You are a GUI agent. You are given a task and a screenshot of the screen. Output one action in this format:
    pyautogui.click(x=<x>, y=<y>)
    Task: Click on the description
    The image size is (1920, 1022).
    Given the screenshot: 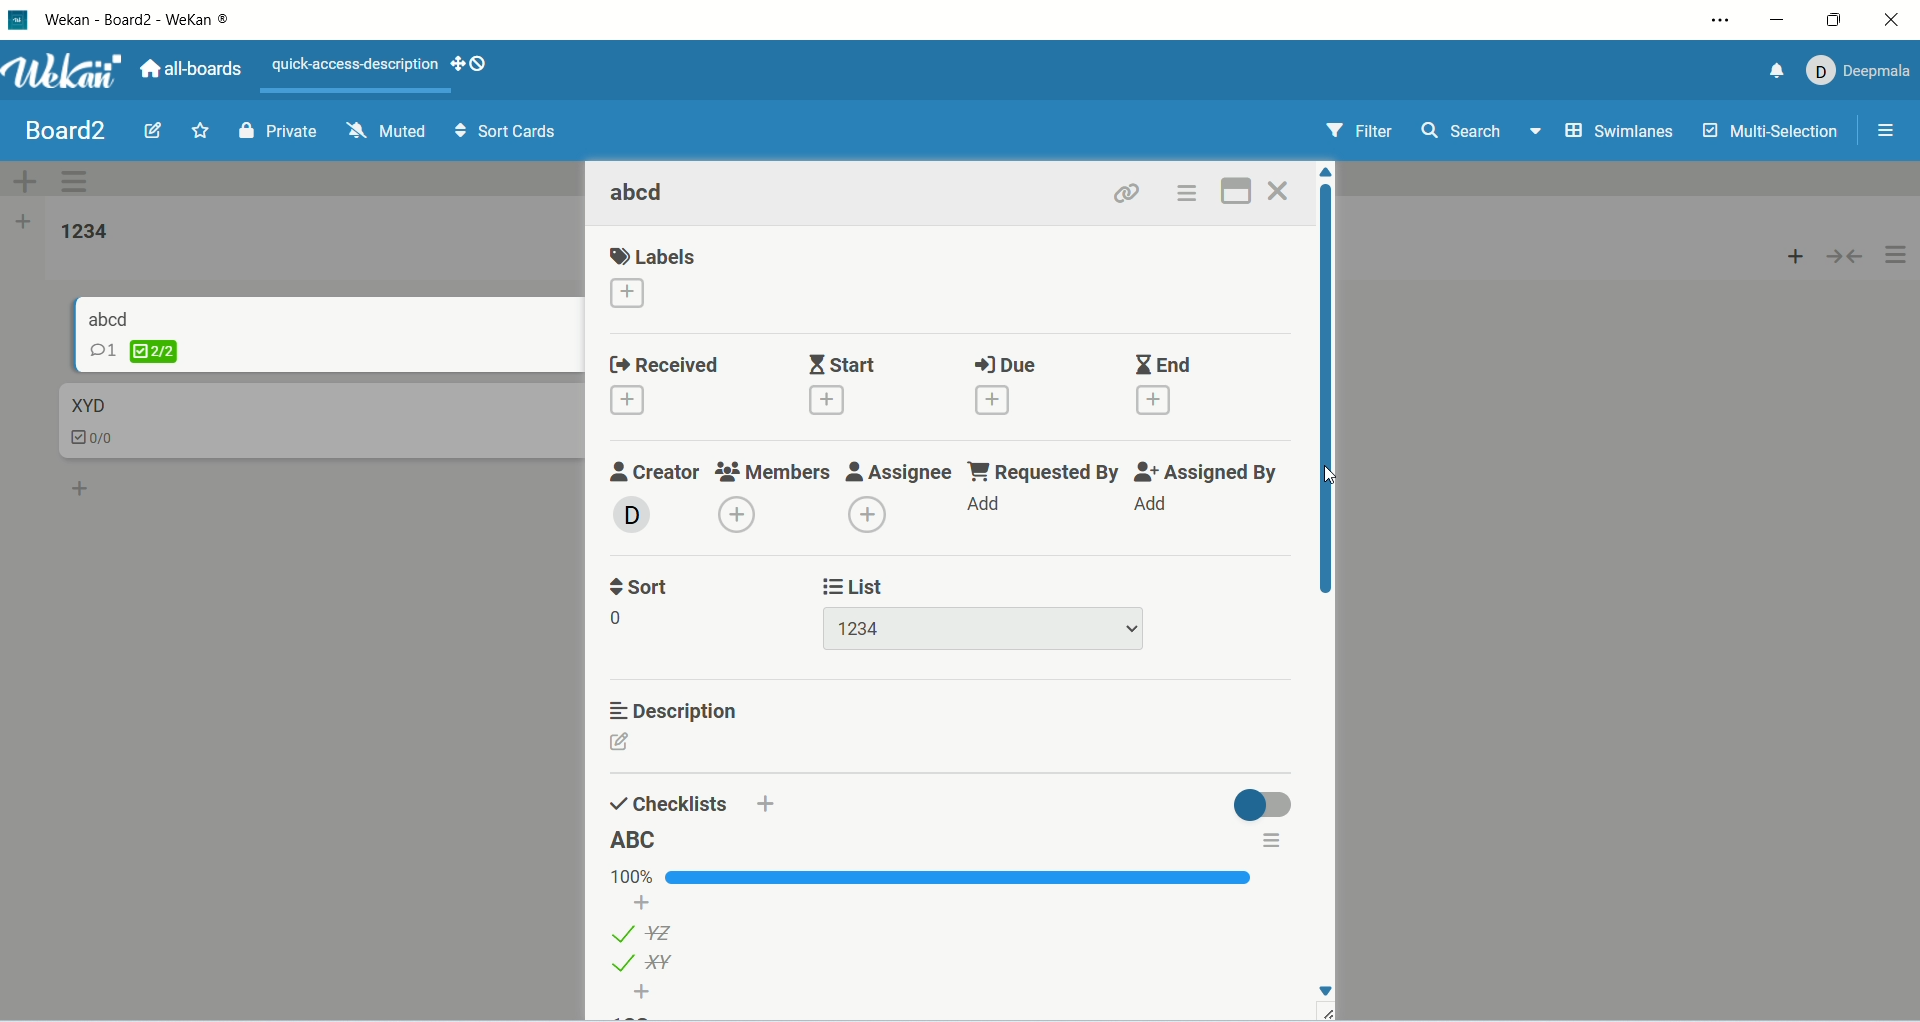 What is the action you would take?
    pyautogui.click(x=681, y=706)
    